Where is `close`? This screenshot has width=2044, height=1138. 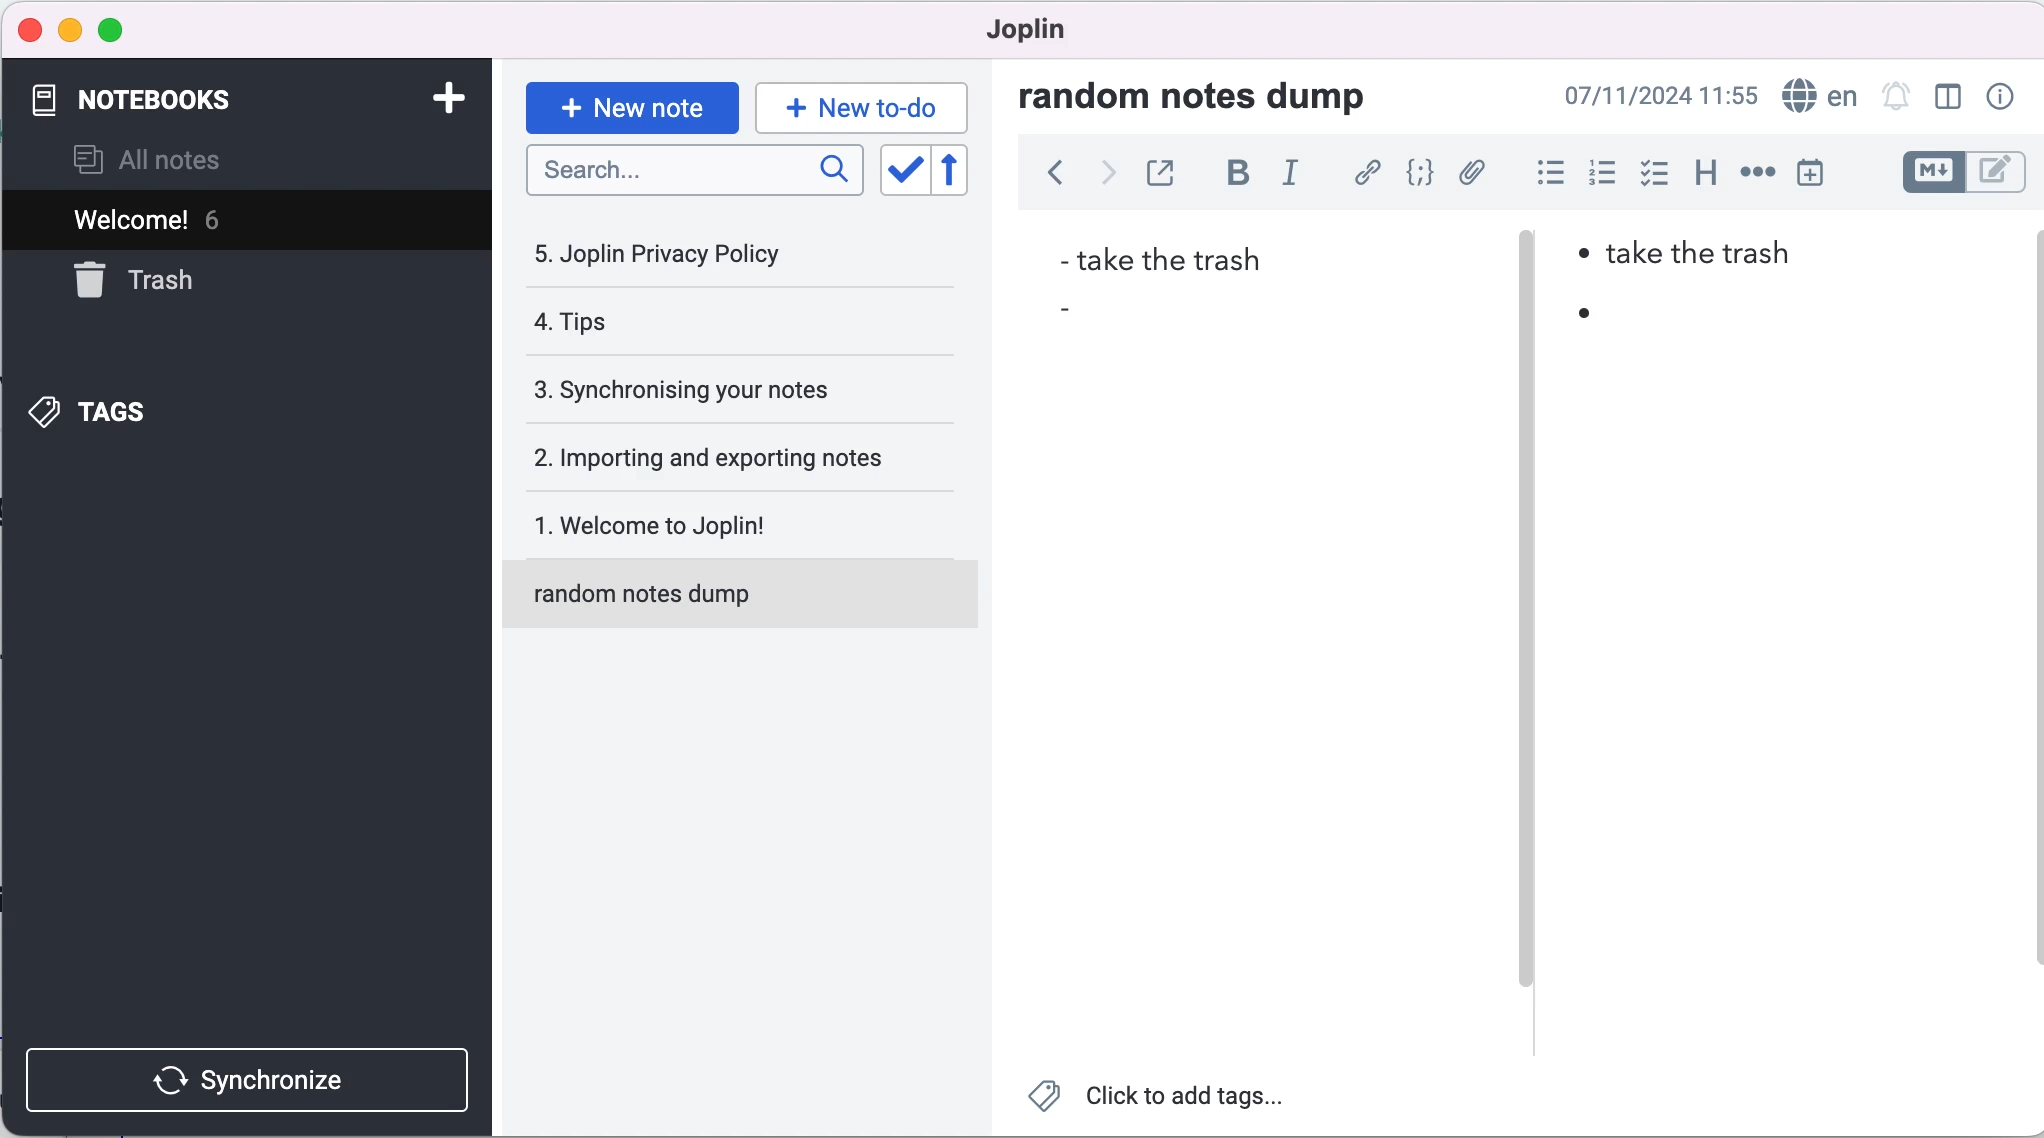 close is located at coordinates (28, 29).